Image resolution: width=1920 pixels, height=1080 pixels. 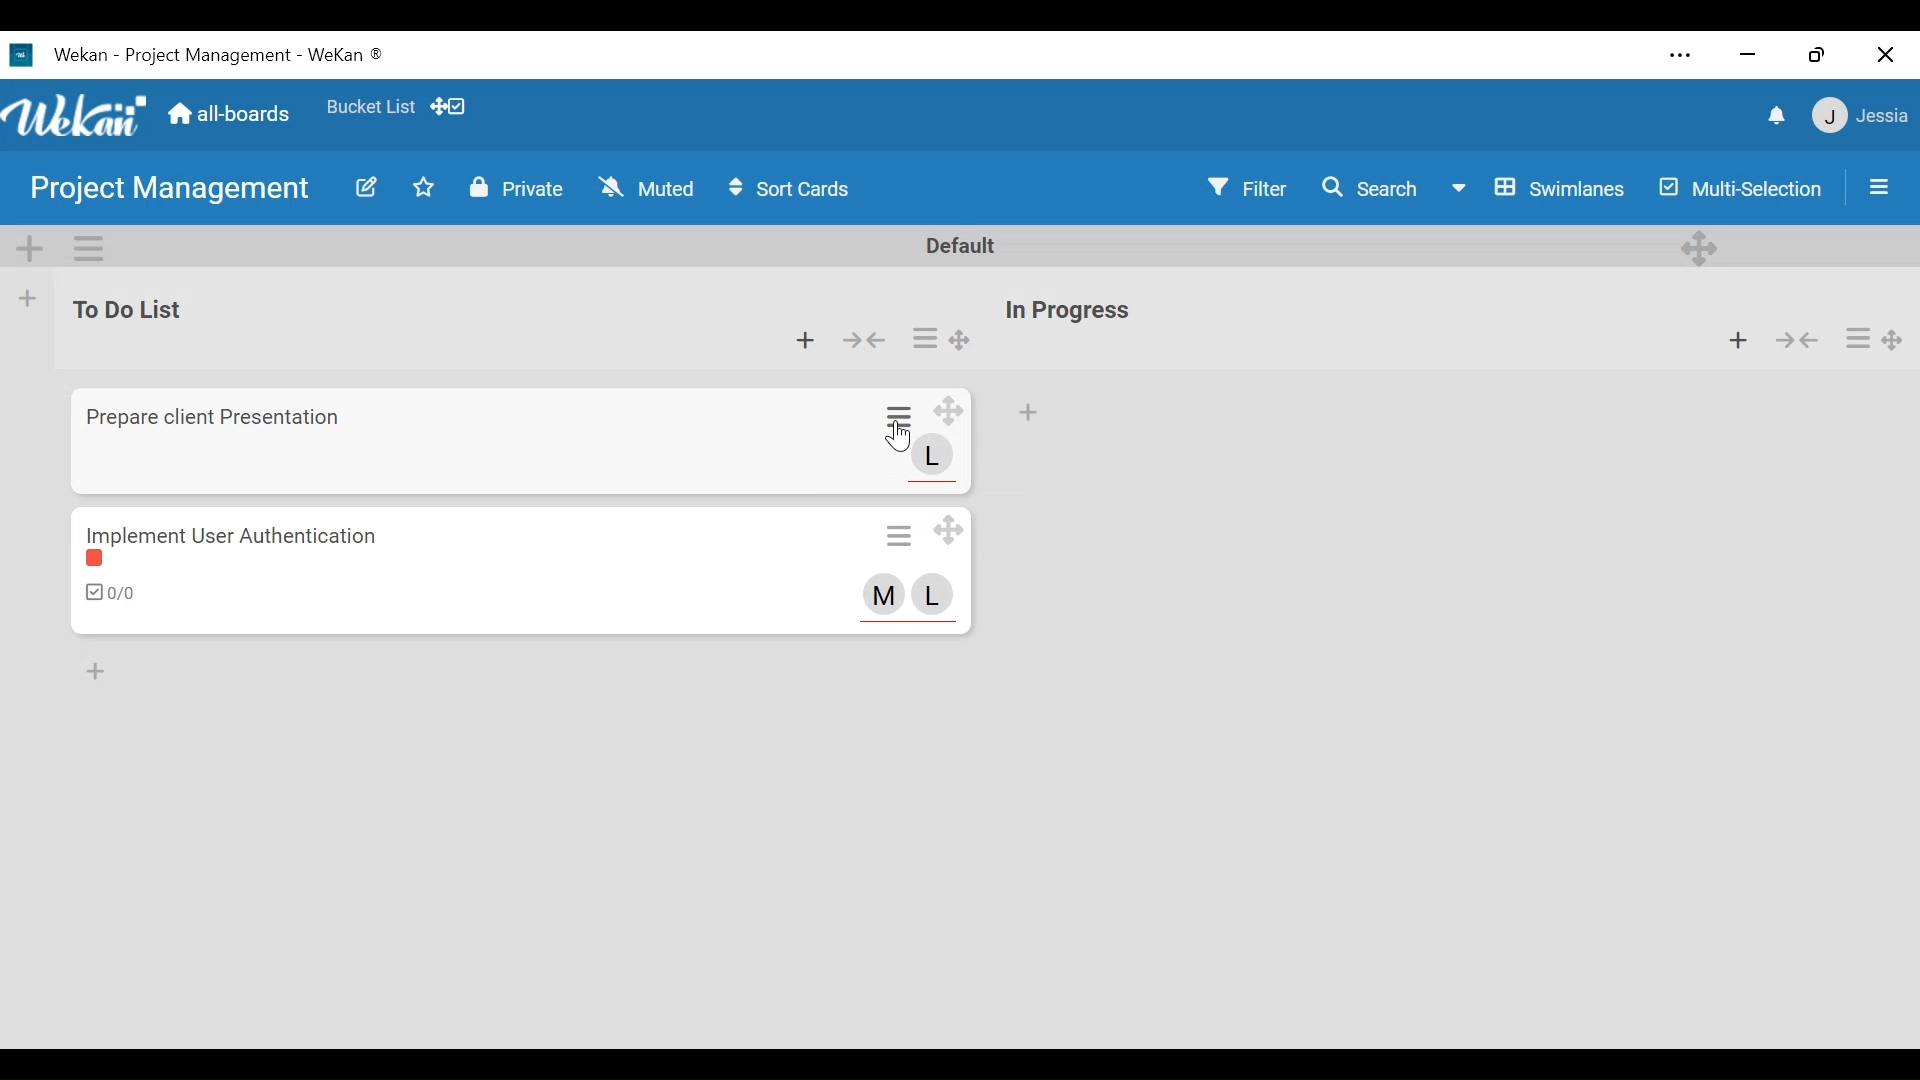 What do you see at coordinates (1747, 56) in the screenshot?
I see `minimize` at bounding box center [1747, 56].